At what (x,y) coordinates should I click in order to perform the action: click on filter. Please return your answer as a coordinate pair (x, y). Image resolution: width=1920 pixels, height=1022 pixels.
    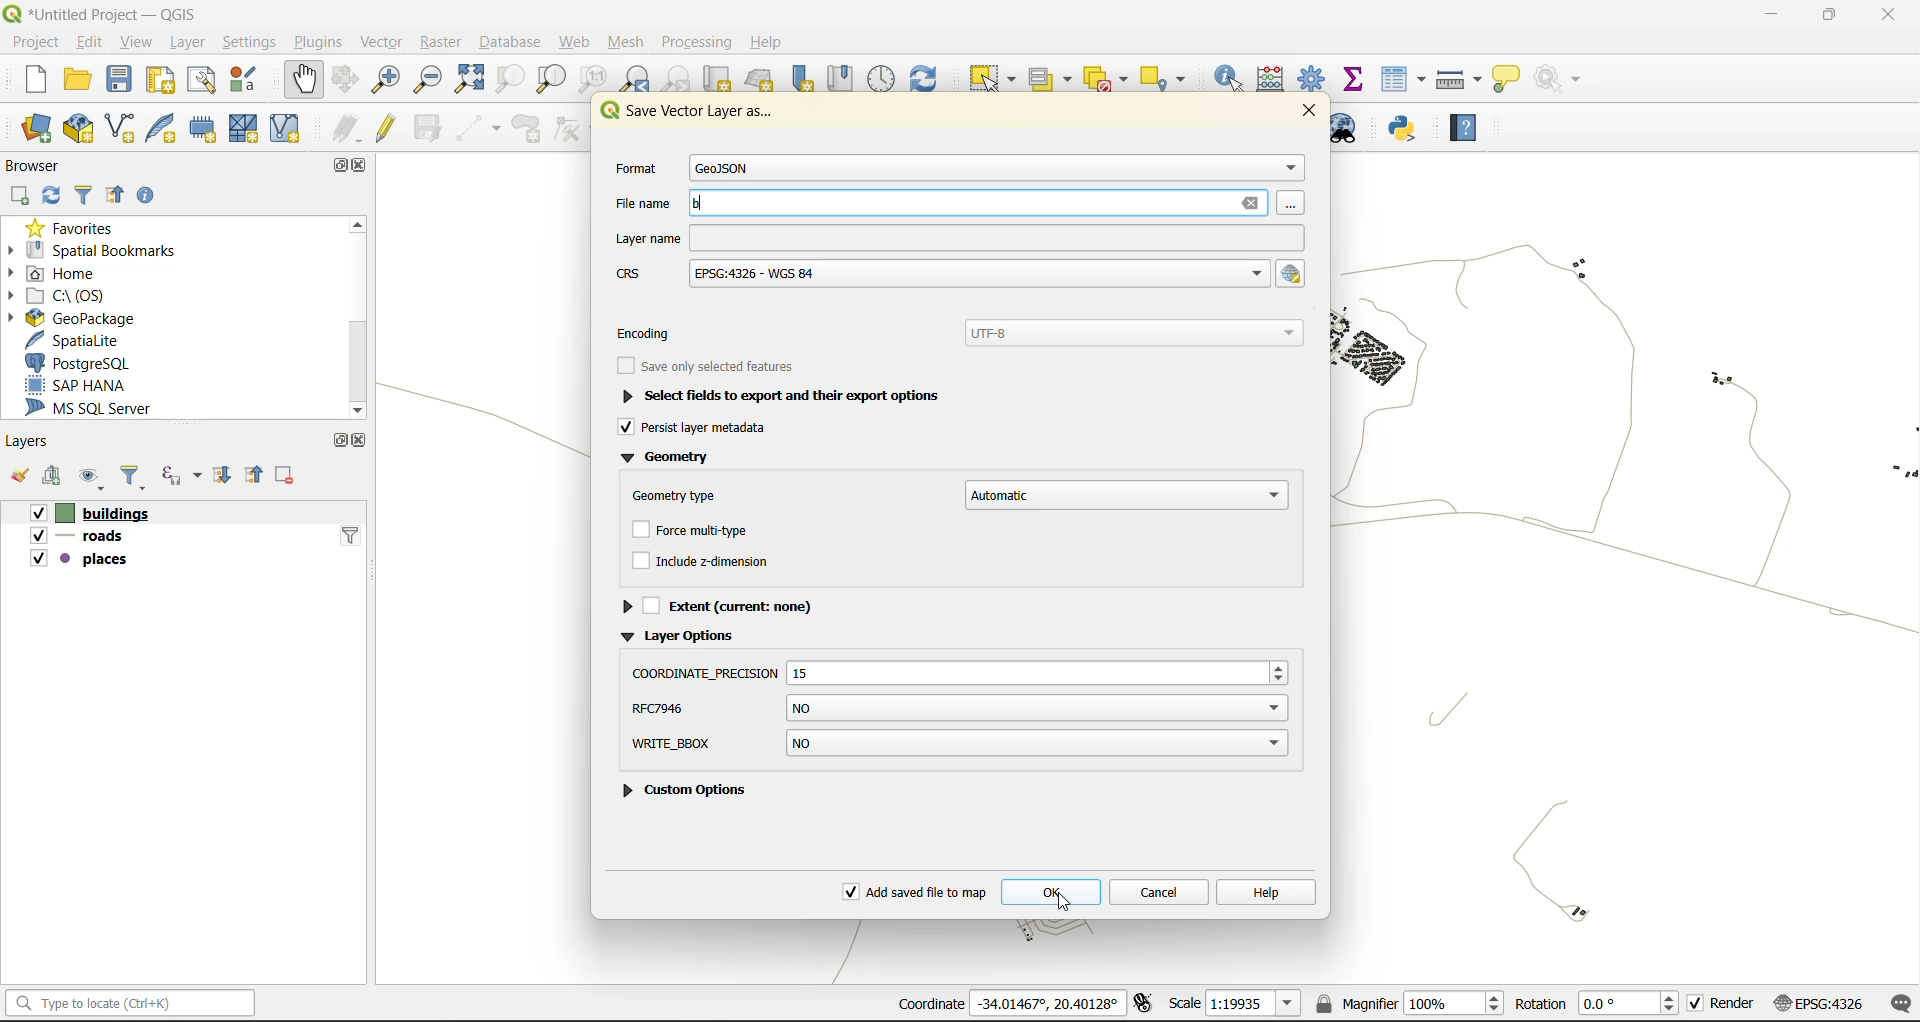
    Looking at the image, I should click on (350, 535).